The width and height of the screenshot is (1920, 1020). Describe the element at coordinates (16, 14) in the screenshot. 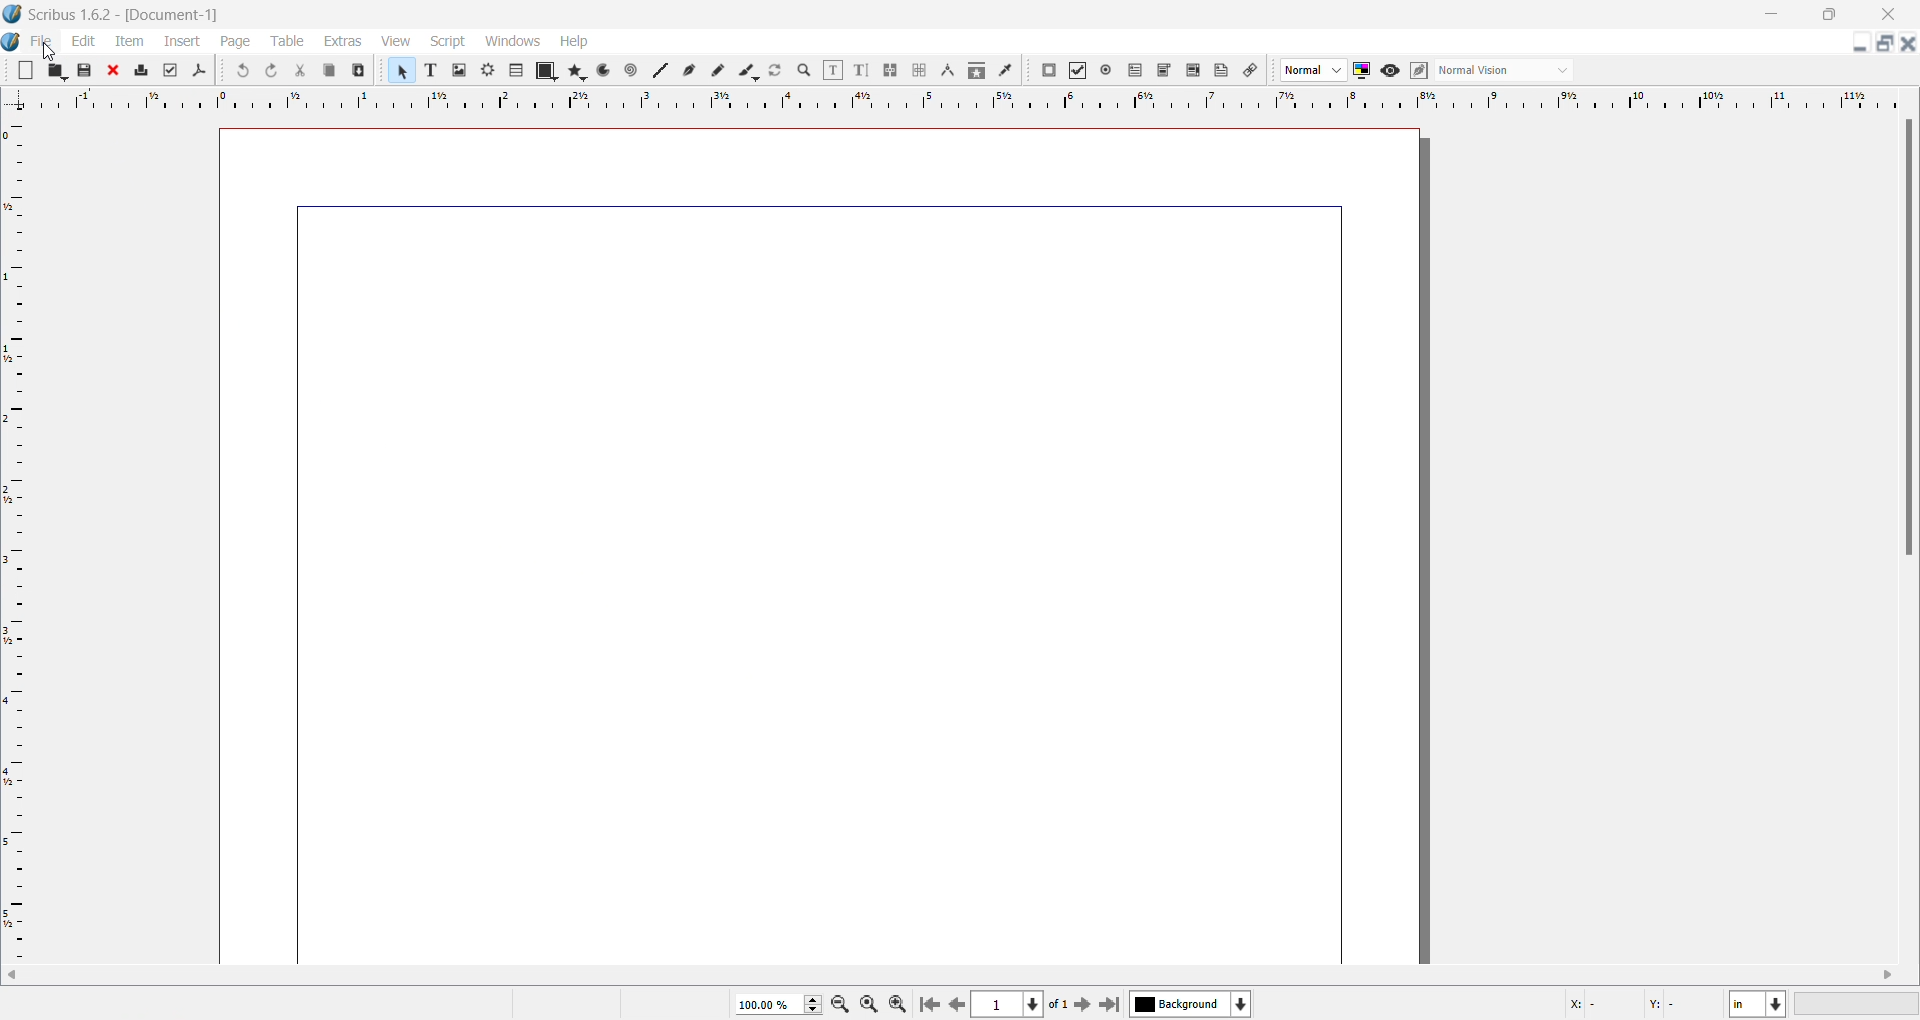

I see `scribus logo` at that location.